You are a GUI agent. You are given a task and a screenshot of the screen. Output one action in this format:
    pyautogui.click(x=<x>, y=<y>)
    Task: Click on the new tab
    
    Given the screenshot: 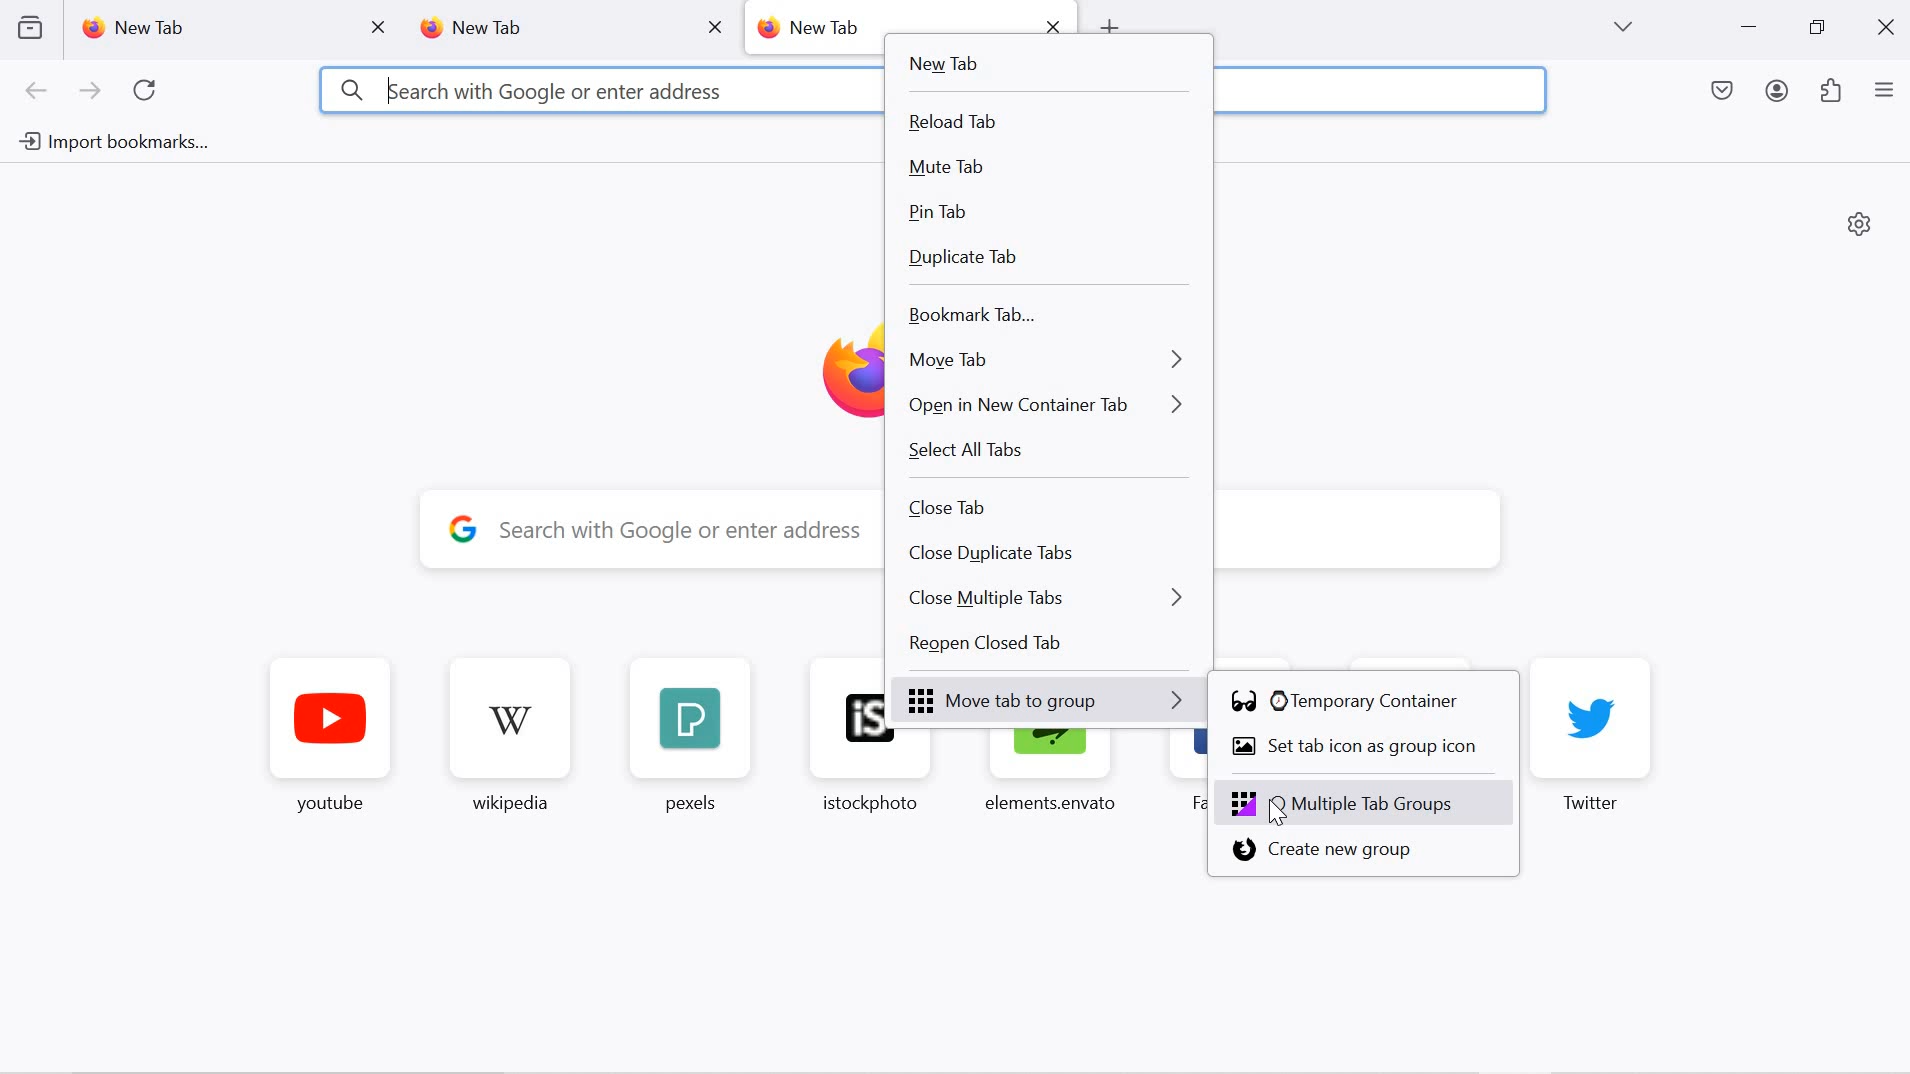 What is the action you would take?
    pyautogui.click(x=814, y=28)
    